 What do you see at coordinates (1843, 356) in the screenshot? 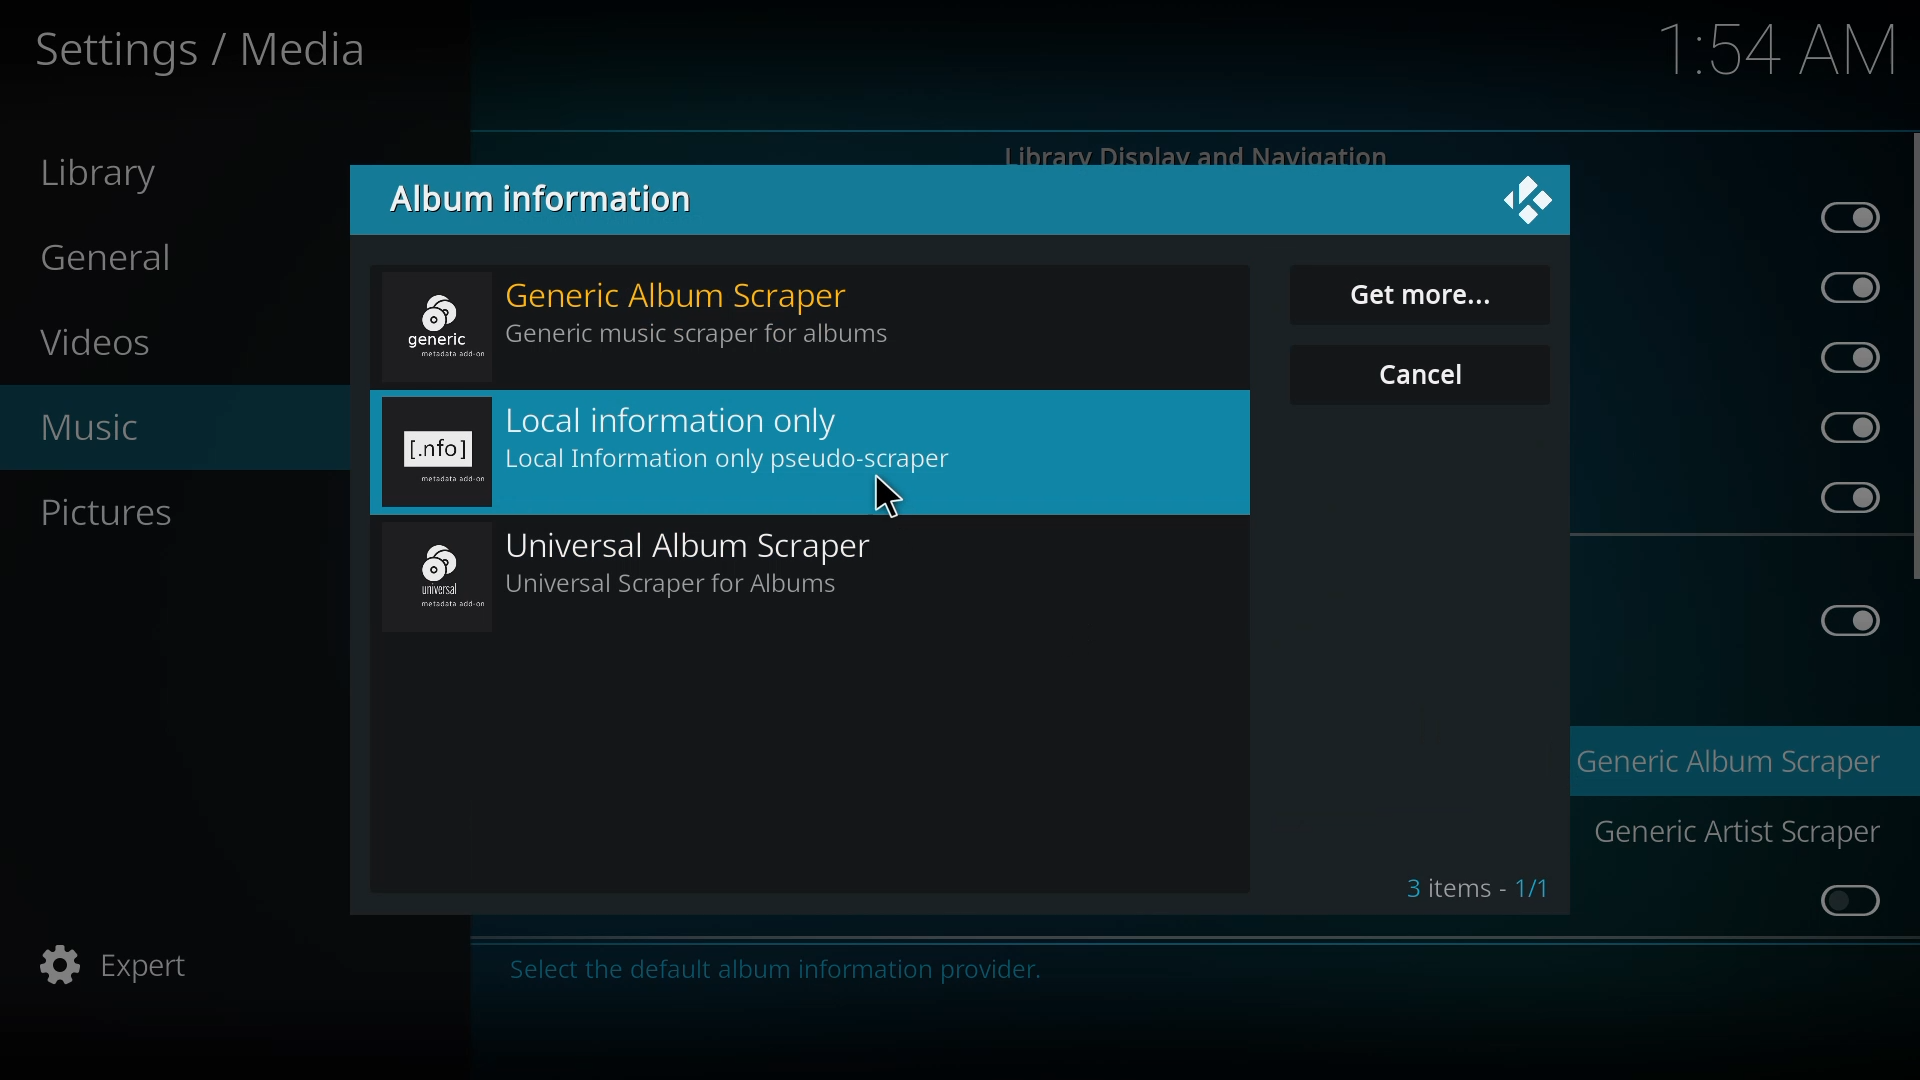
I see `enabled` at bounding box center [1843, 356].